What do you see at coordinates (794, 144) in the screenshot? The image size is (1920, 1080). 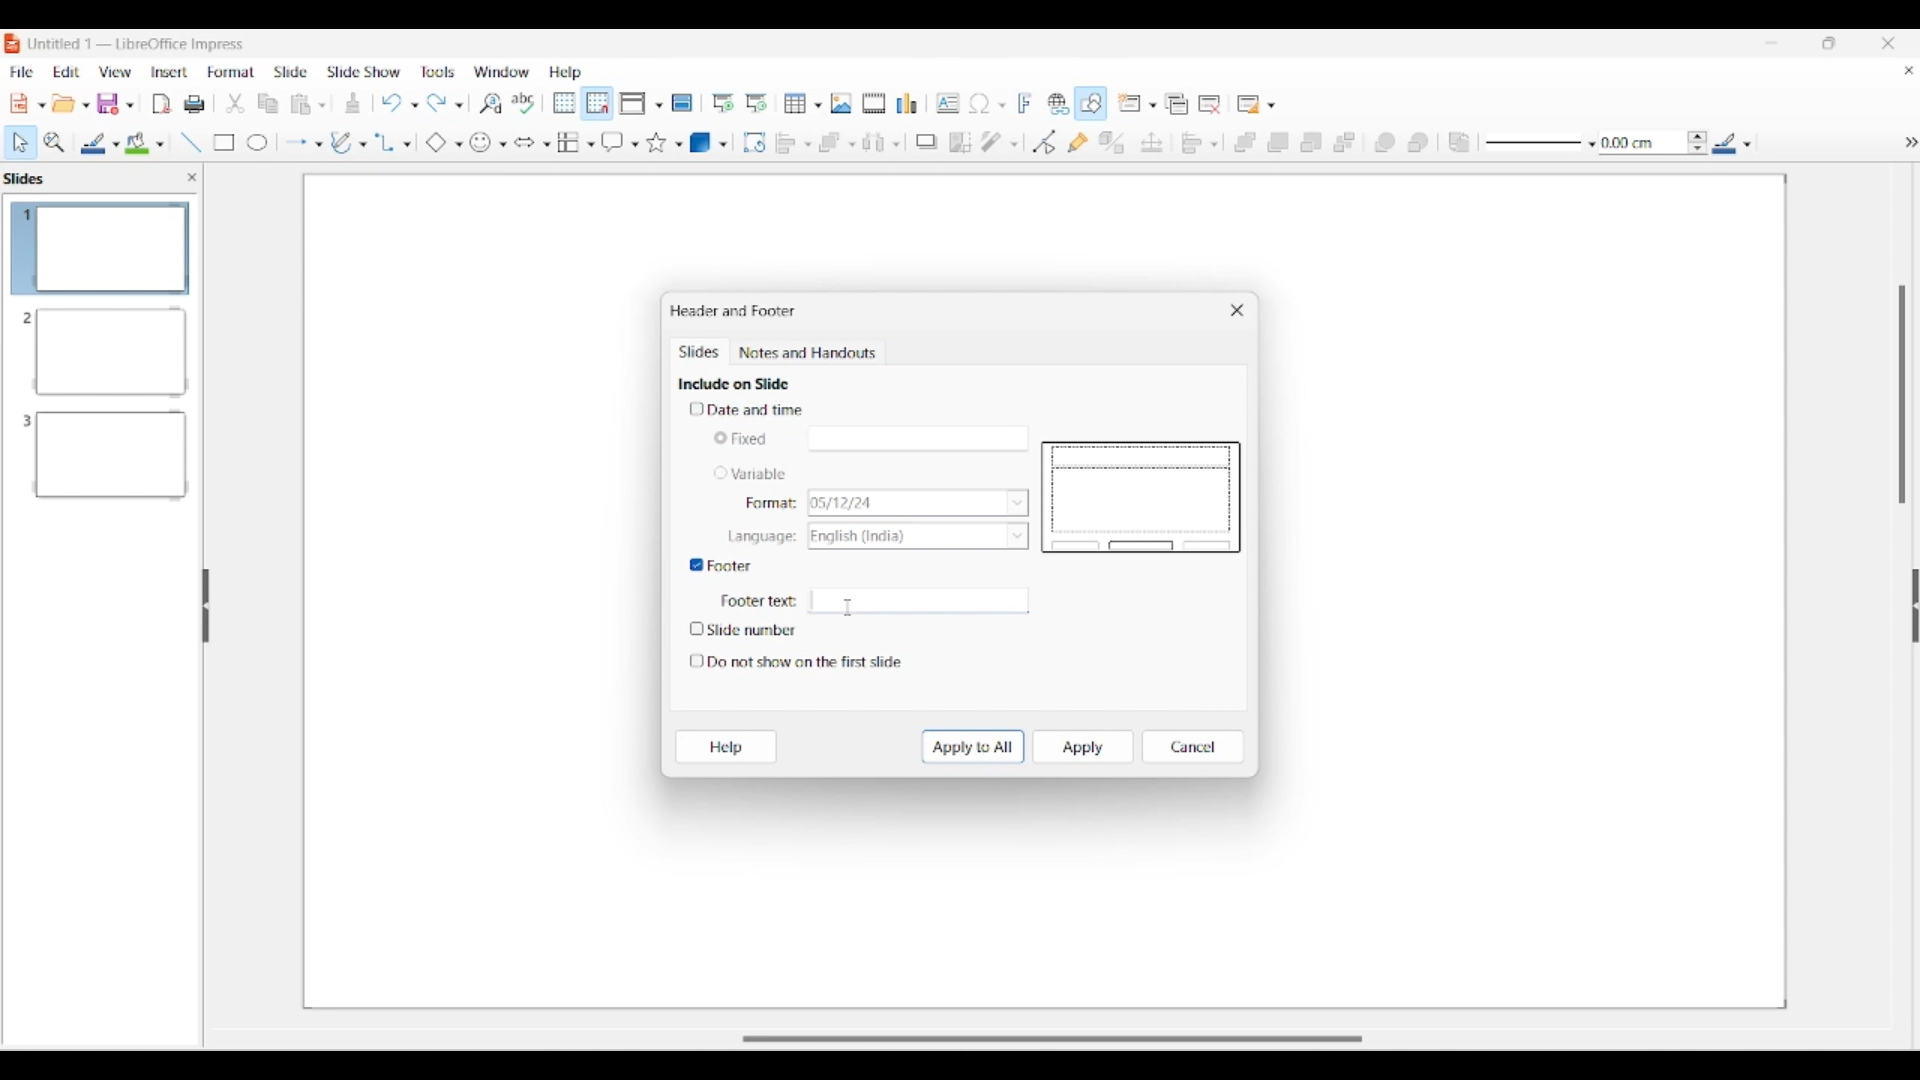 I see `Align object options` at bounding box center [794, 144].